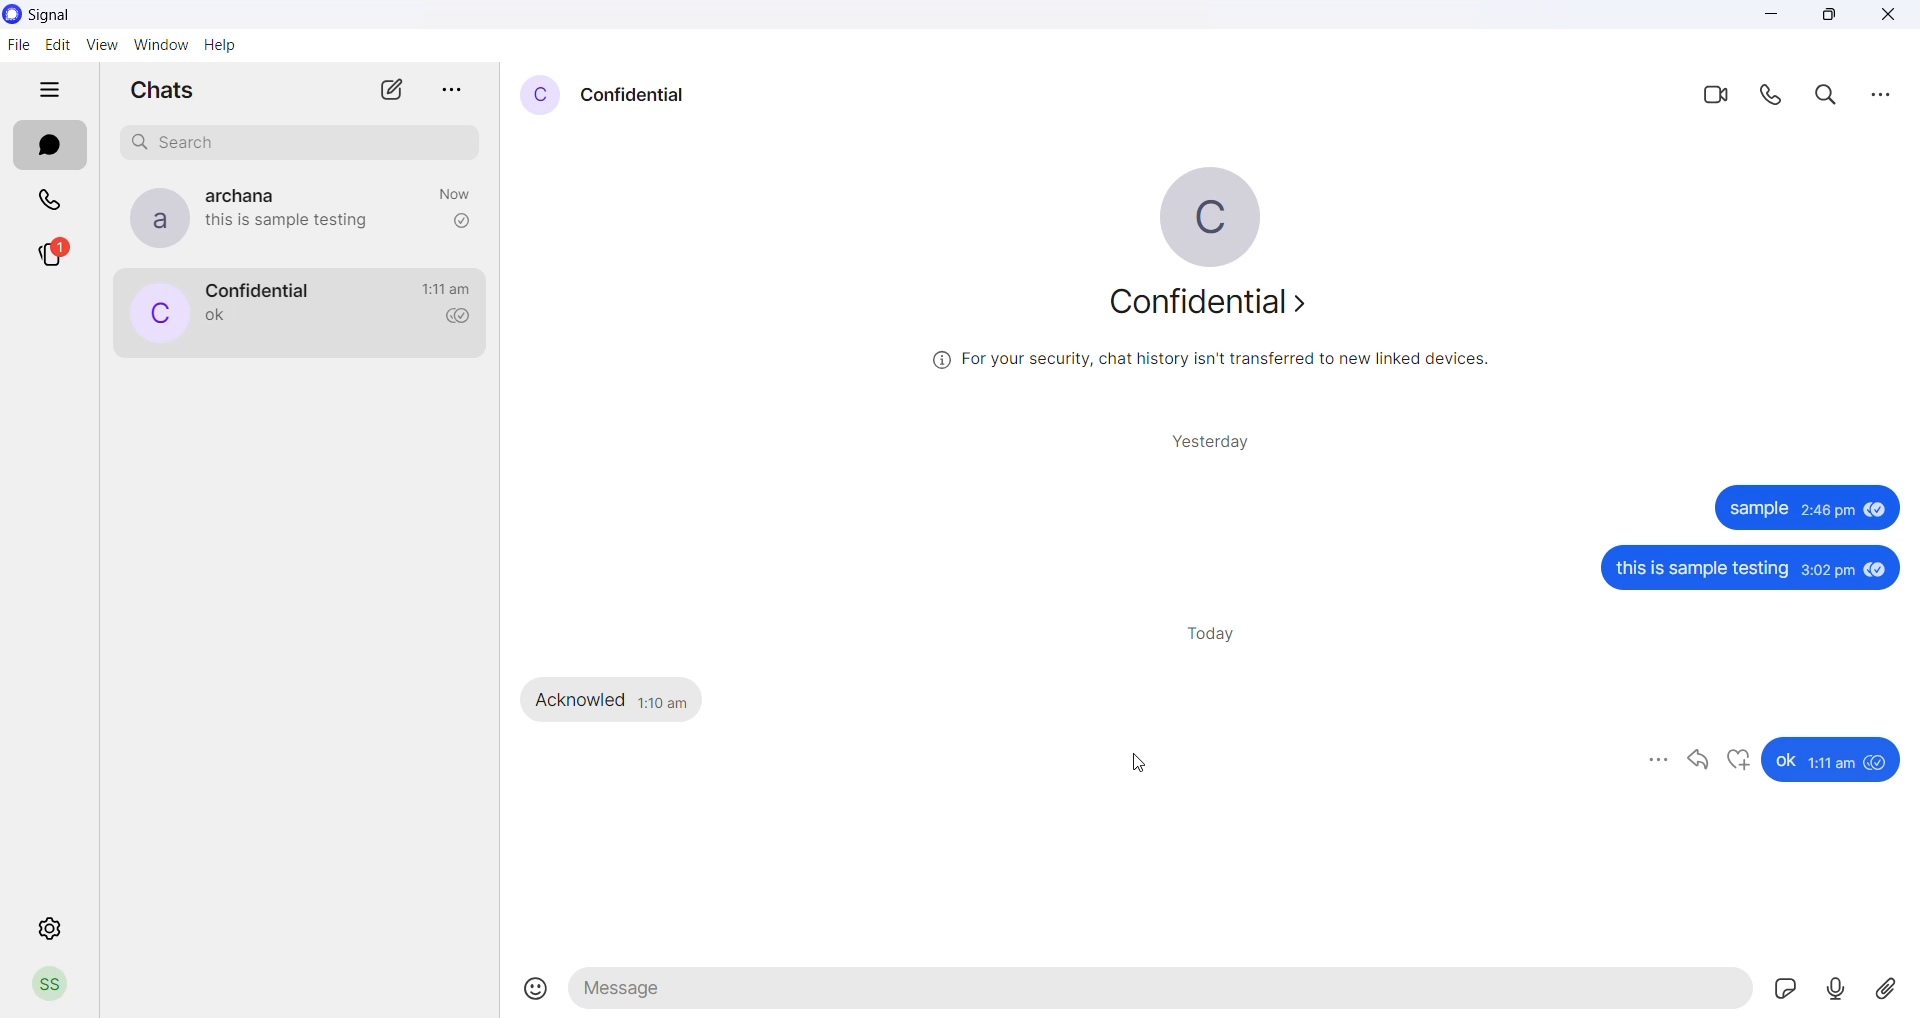 The height and width of the screenshot is (1018, 1920). Describe the element at coordinates (1834, 763) in the screenshot. I see `1:11am` at that location.